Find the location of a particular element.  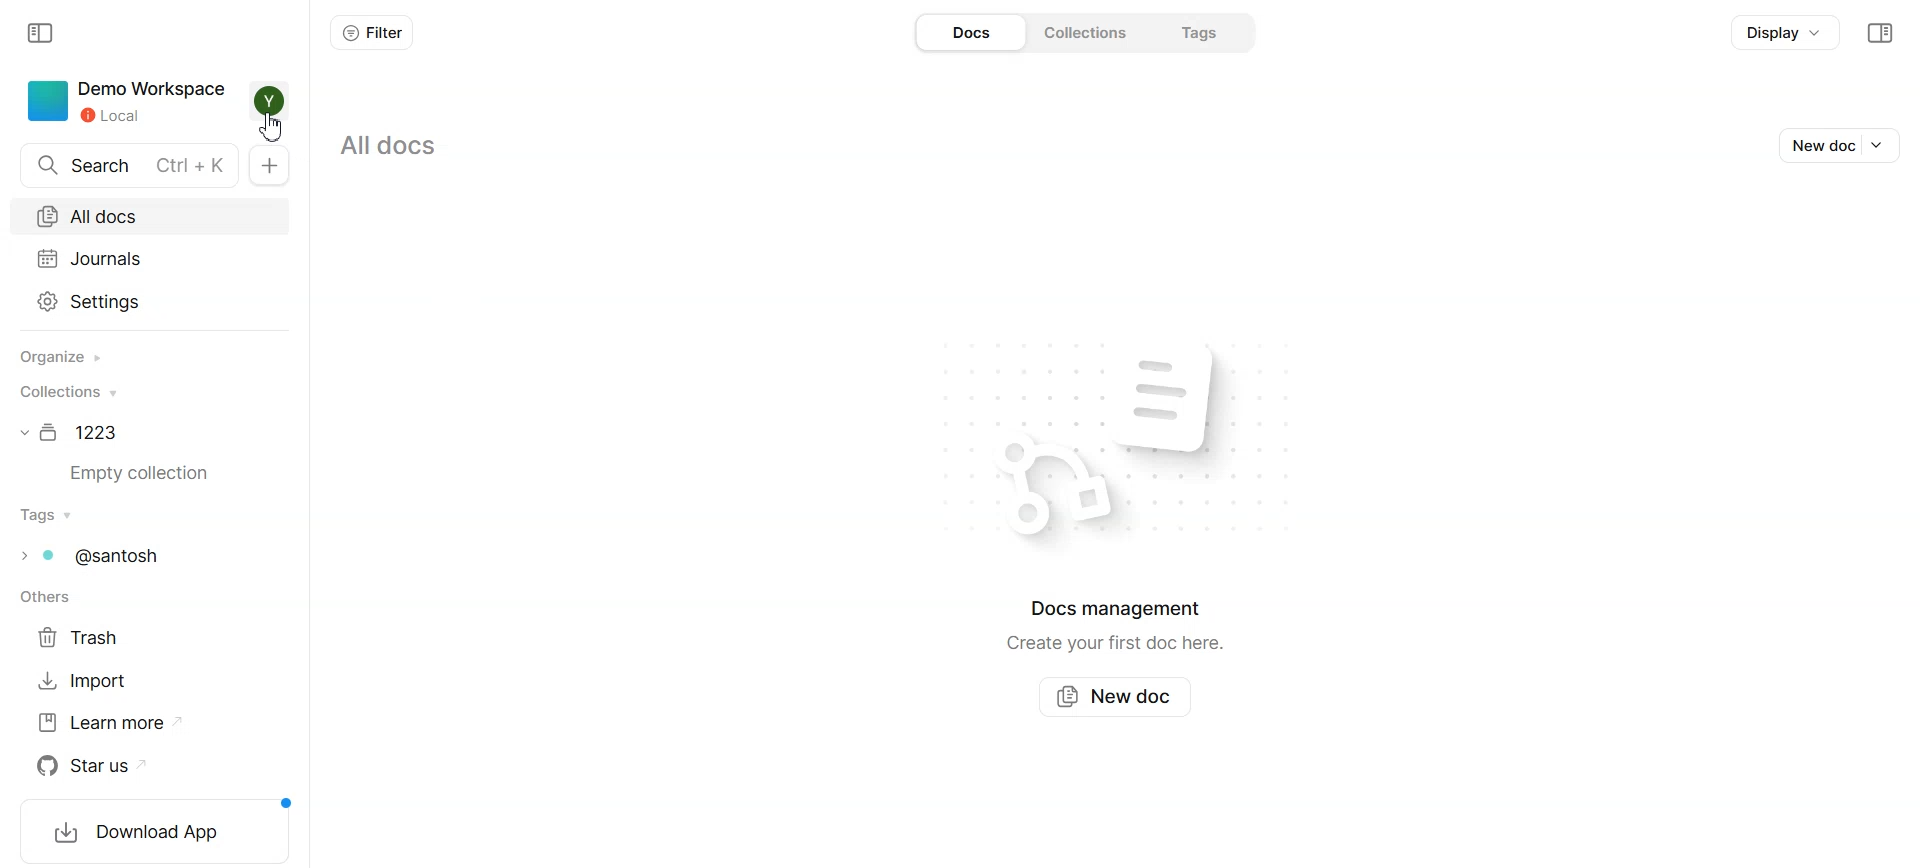

Import is located at coordinates (92, 680).